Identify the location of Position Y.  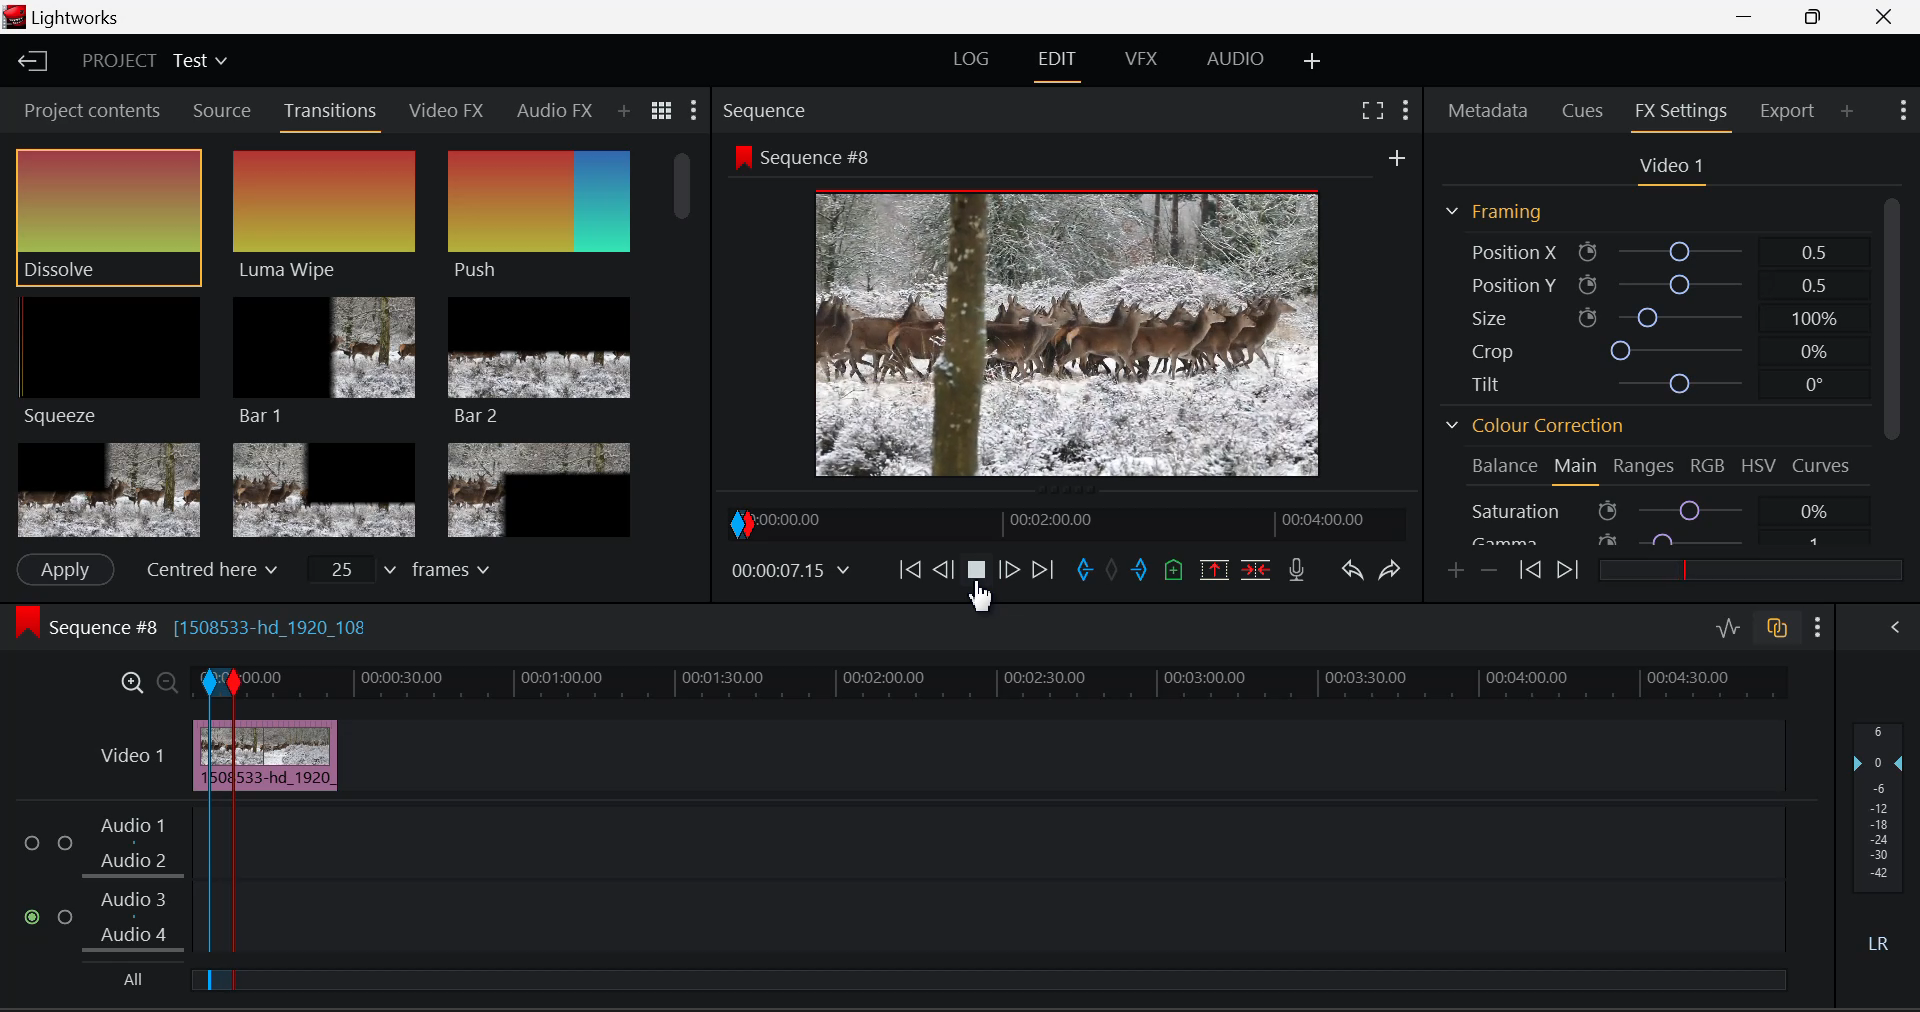
(1645, 281).